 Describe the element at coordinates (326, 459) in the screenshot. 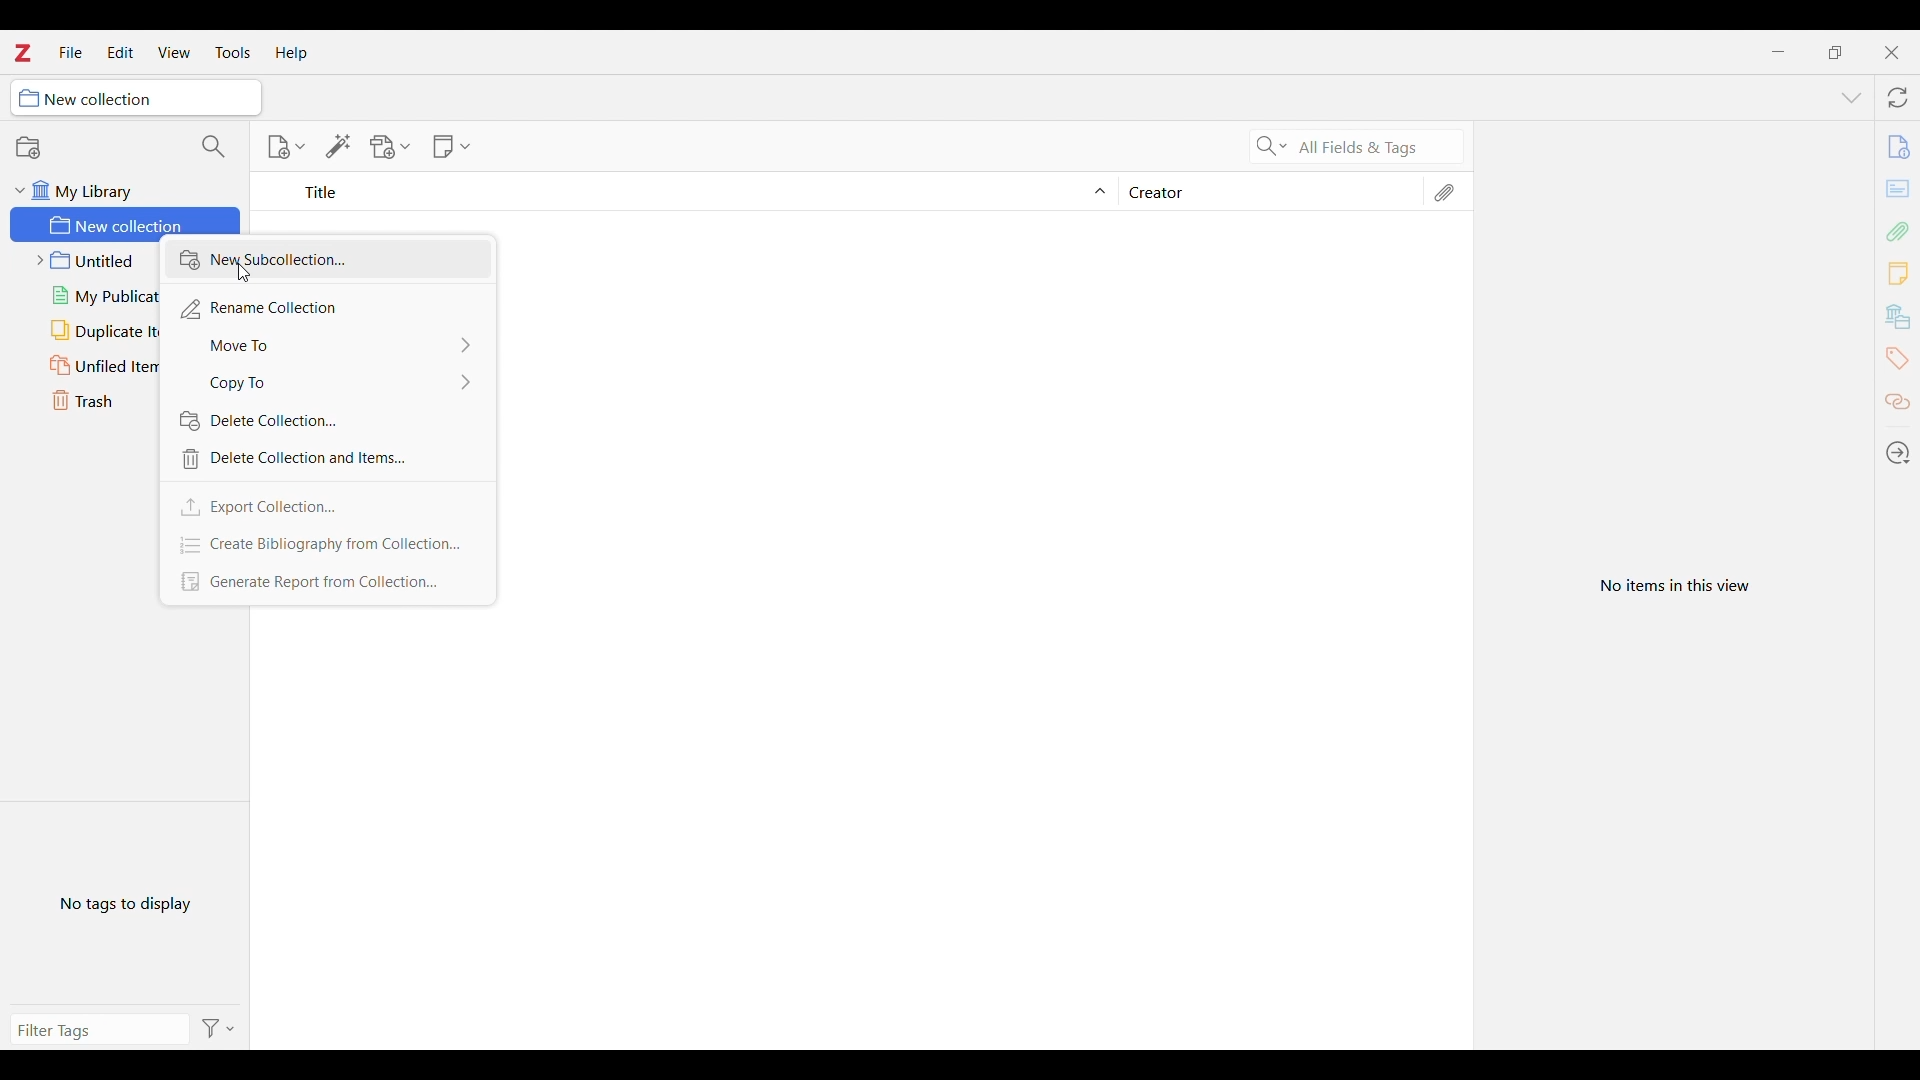

I see `Delete collection and items` at that location.